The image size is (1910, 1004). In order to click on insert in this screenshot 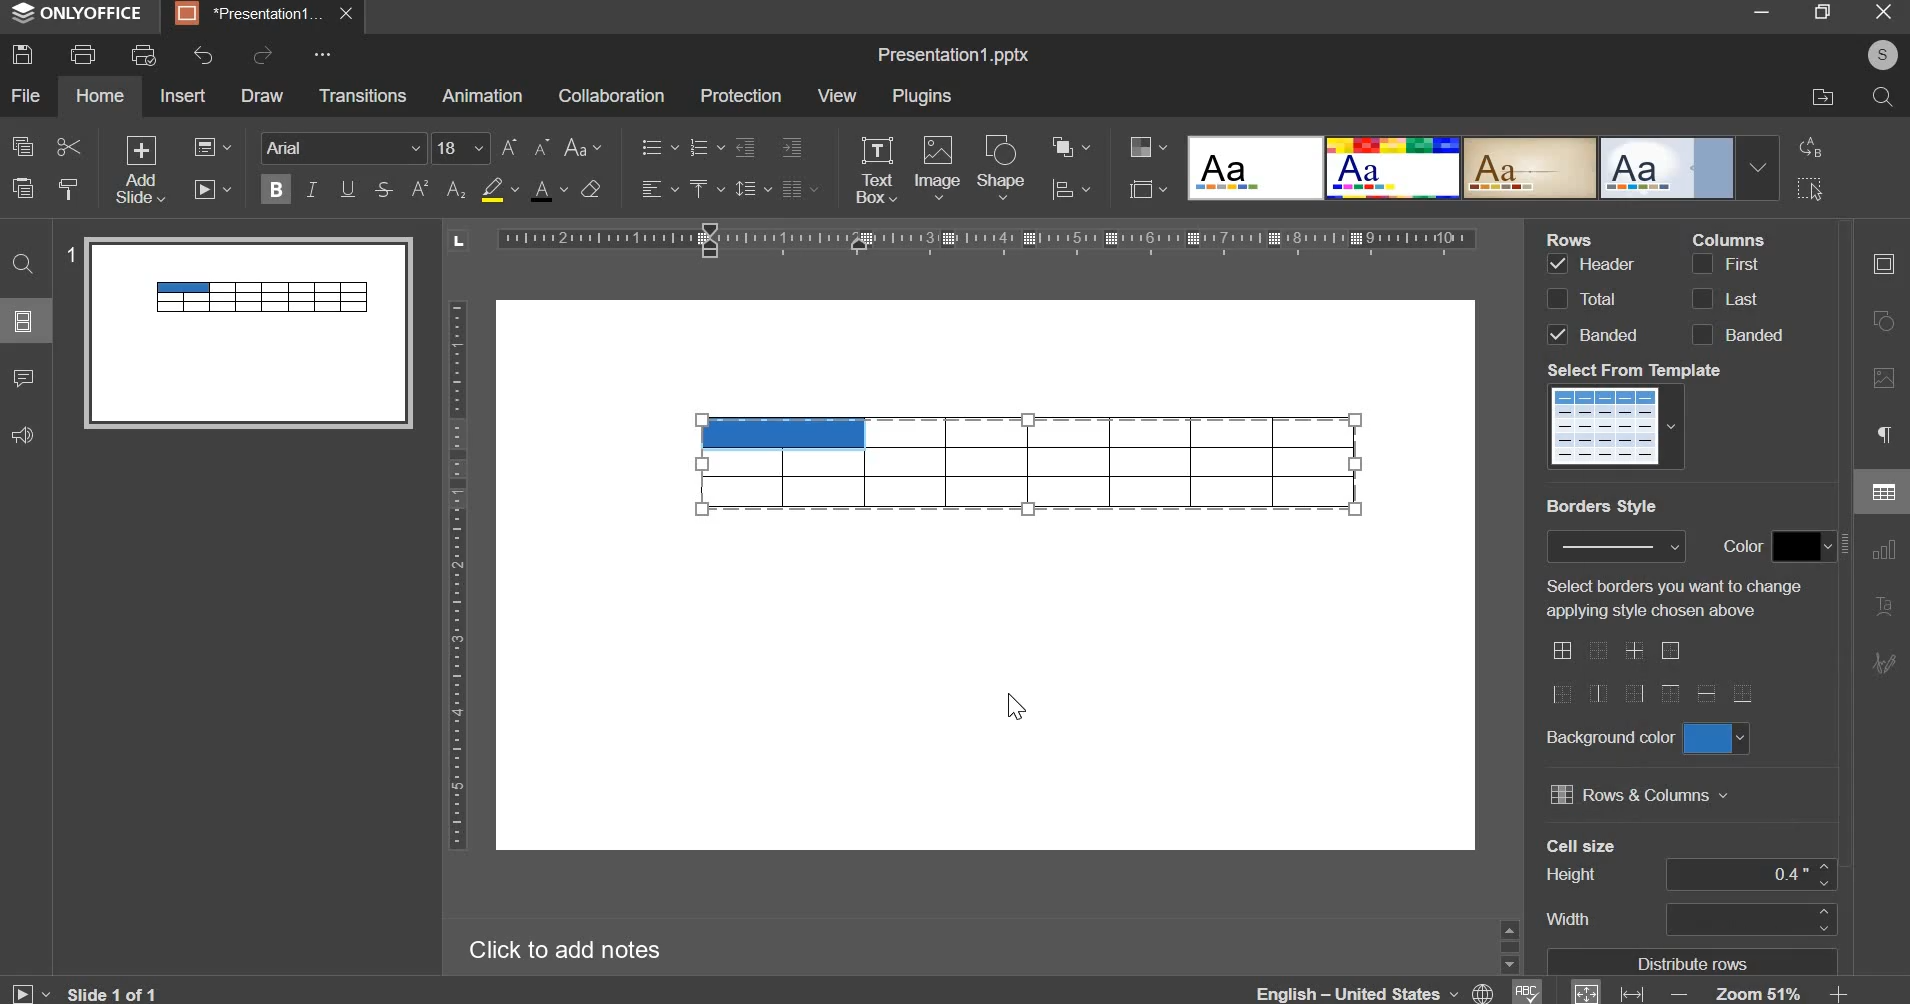, I will do `click(183, 94)`.